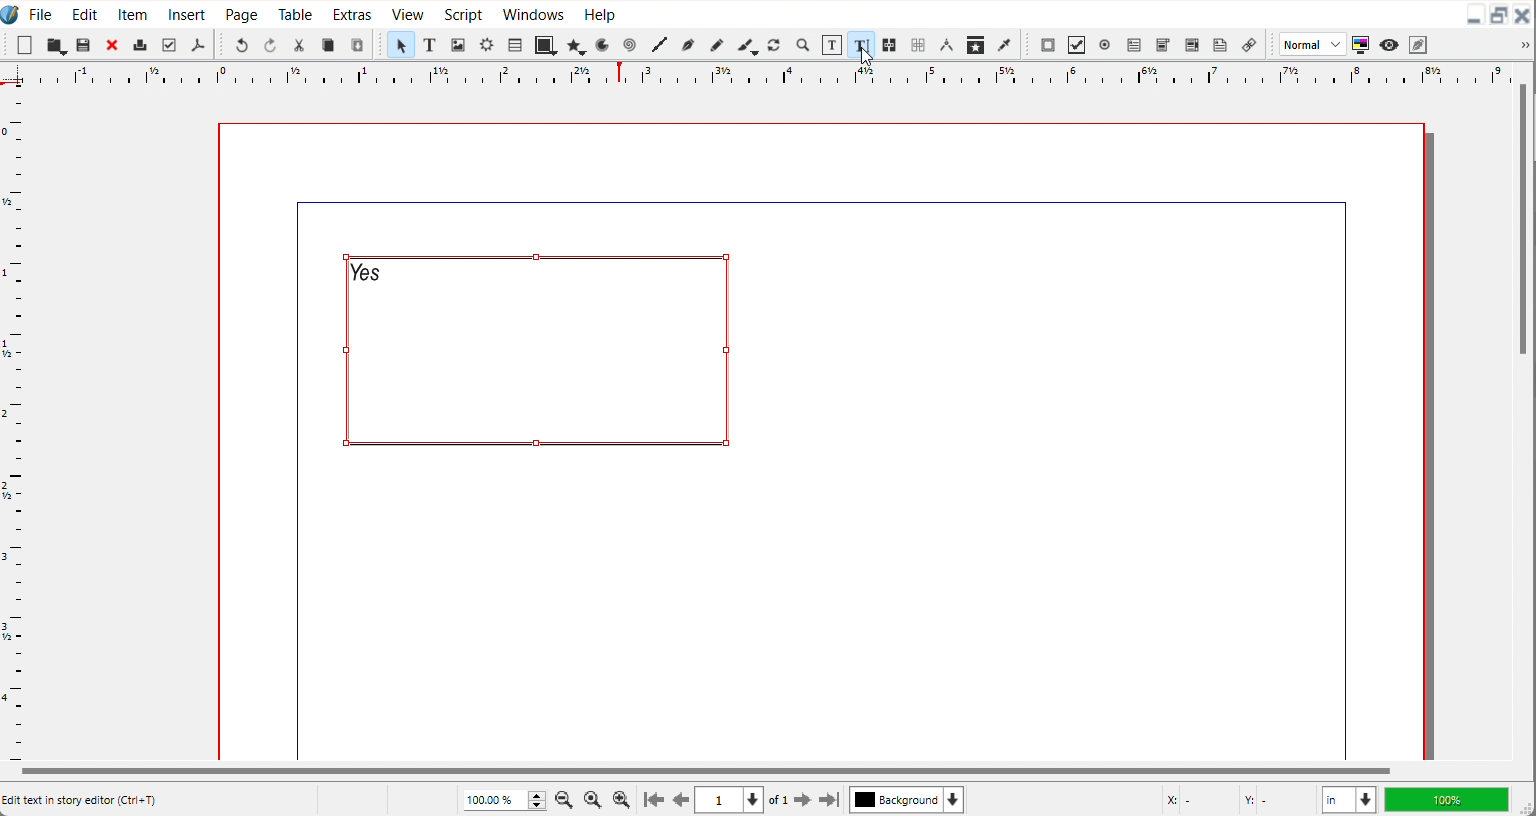 The width and height of the screenshot is (1536, 816). Describe the element at coordinates (197, 45) in the screenshot. I see `Save as PDF` at that location.